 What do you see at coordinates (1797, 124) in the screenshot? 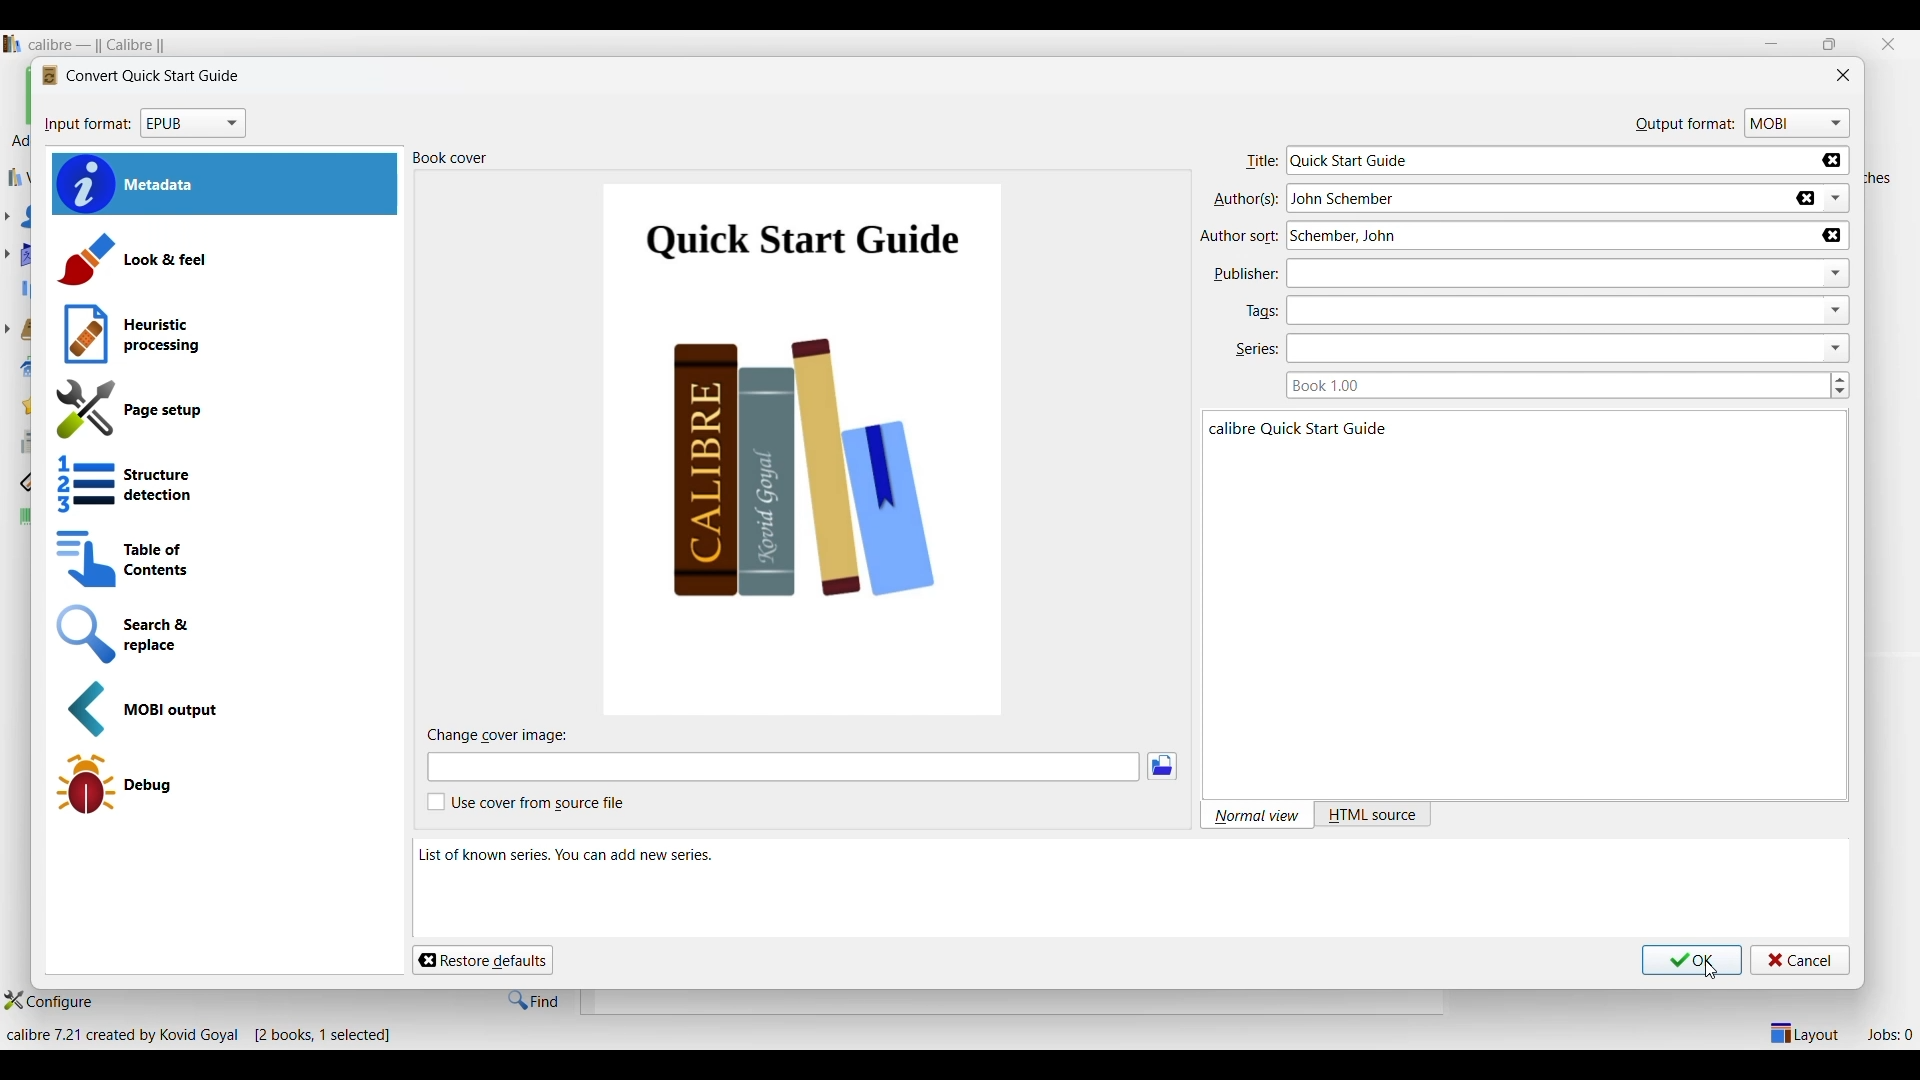
I see `MOBI format selected` at bounding box center [1797, 124].